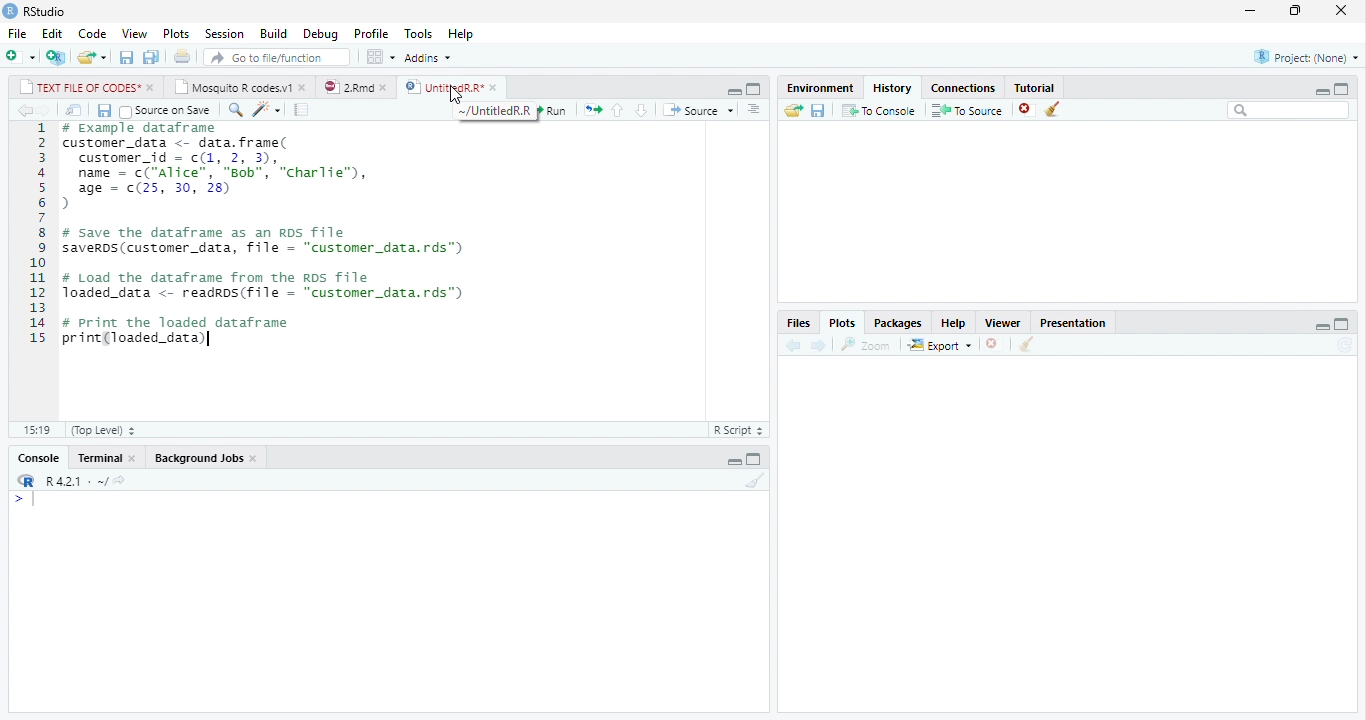 The height and width of the screenshot is (720, 1366). What do you see at coordinates (266, 286) in the screenshot?
I see `# Load the dataframe from the RDs file
loaded_data <- readros(file = "customer_data.rds")` at bounding box center [266, 286].